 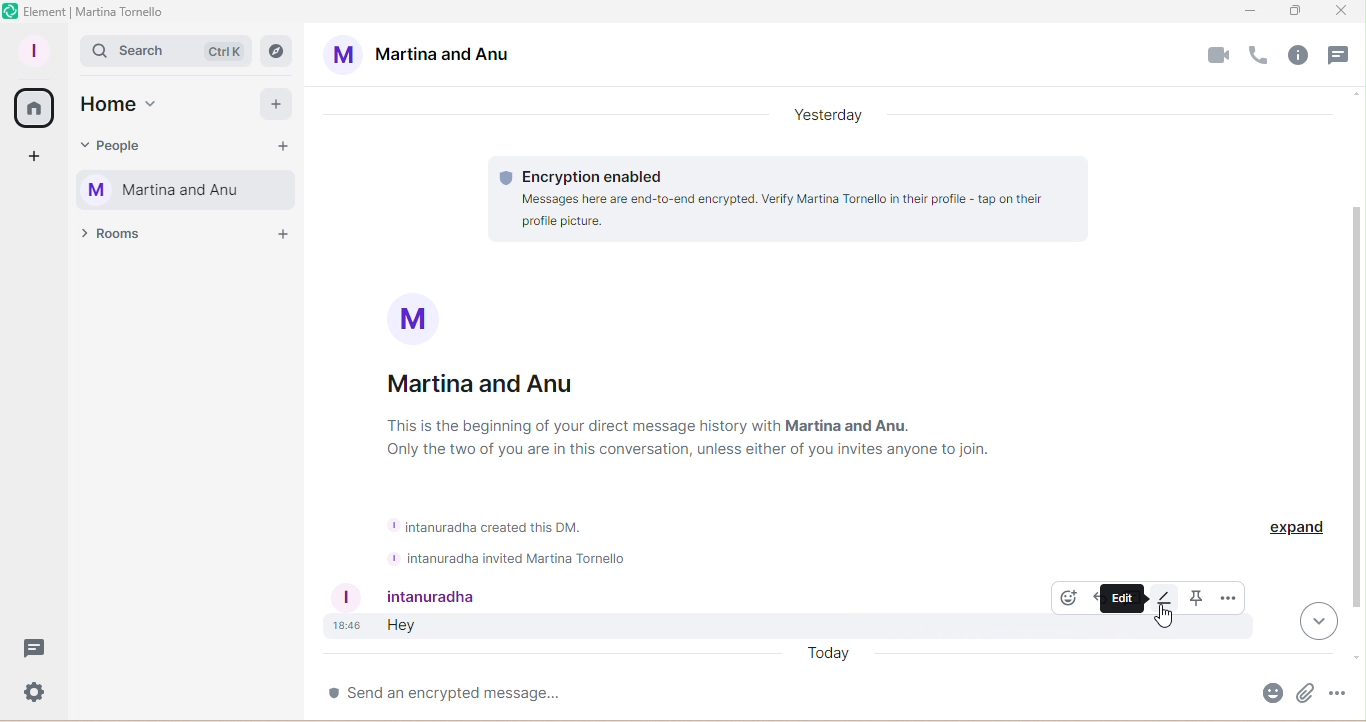 What do you see at coordinates (771, 691) in the screenshot?
I see `Write message` at bounding box center [771, 691].